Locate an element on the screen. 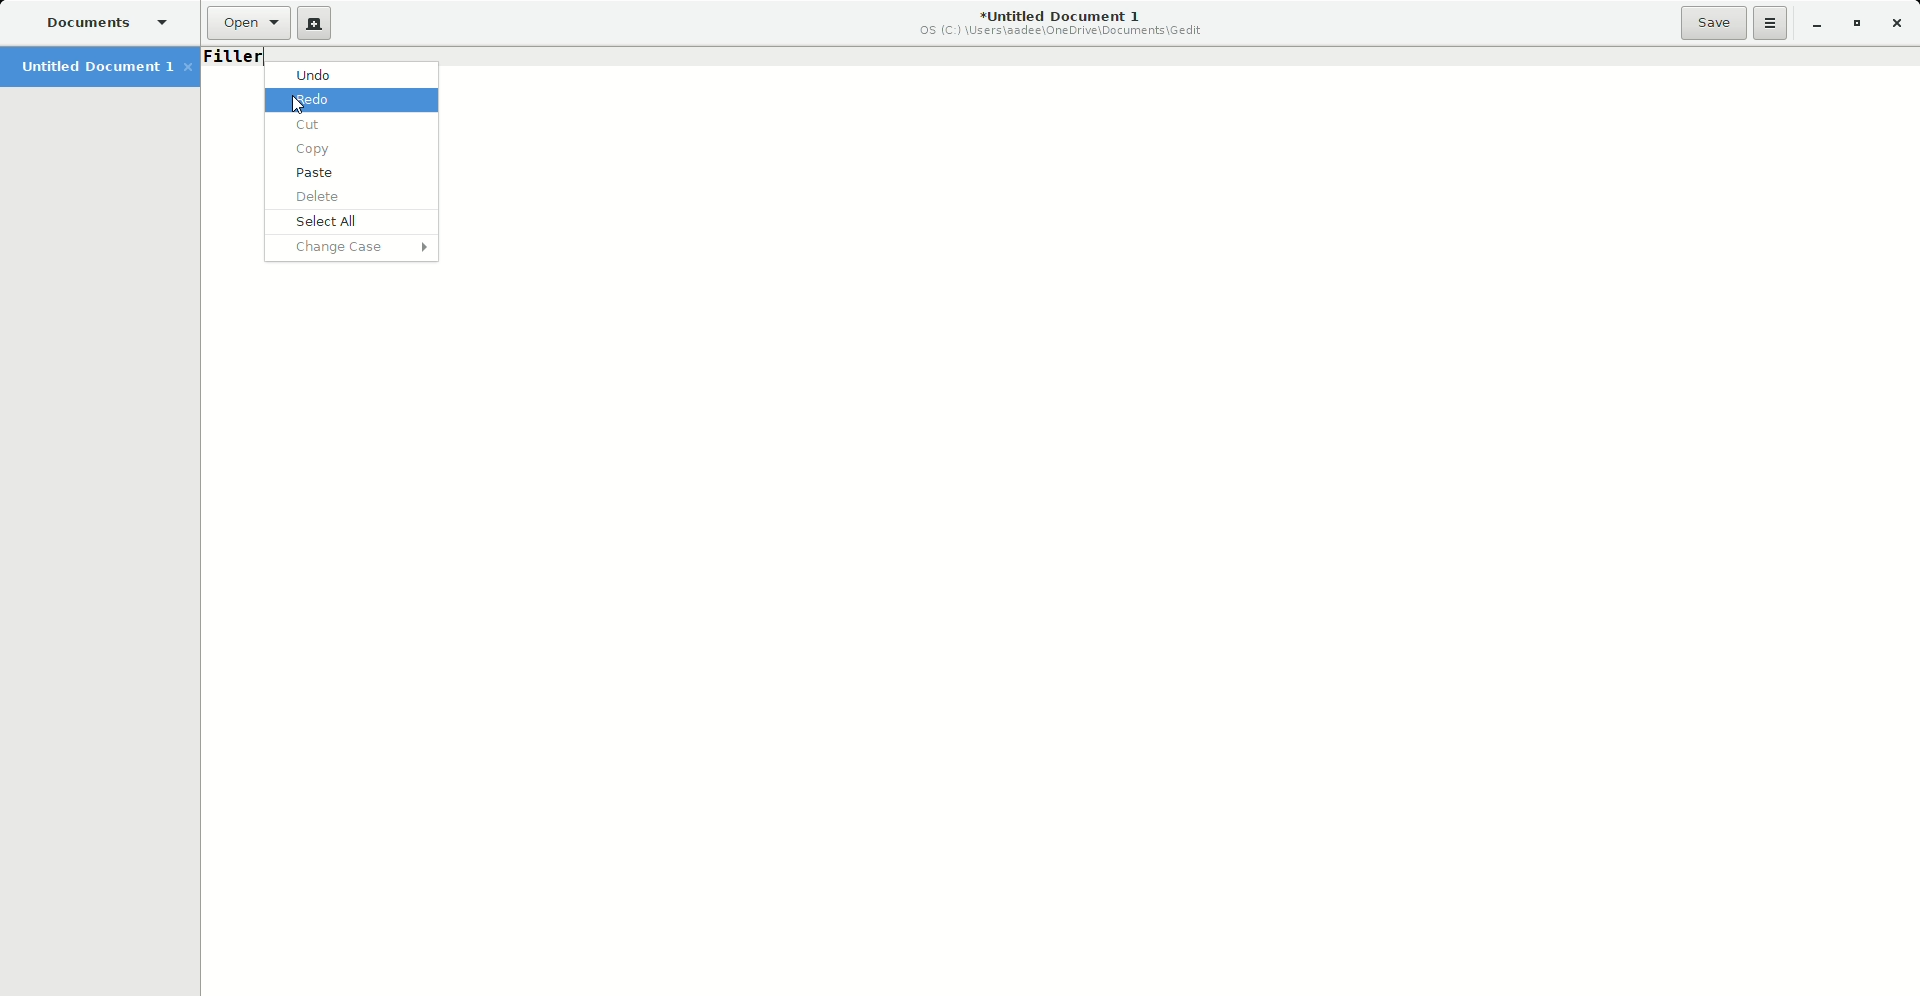  Paste is located at coordinates (352, 175).